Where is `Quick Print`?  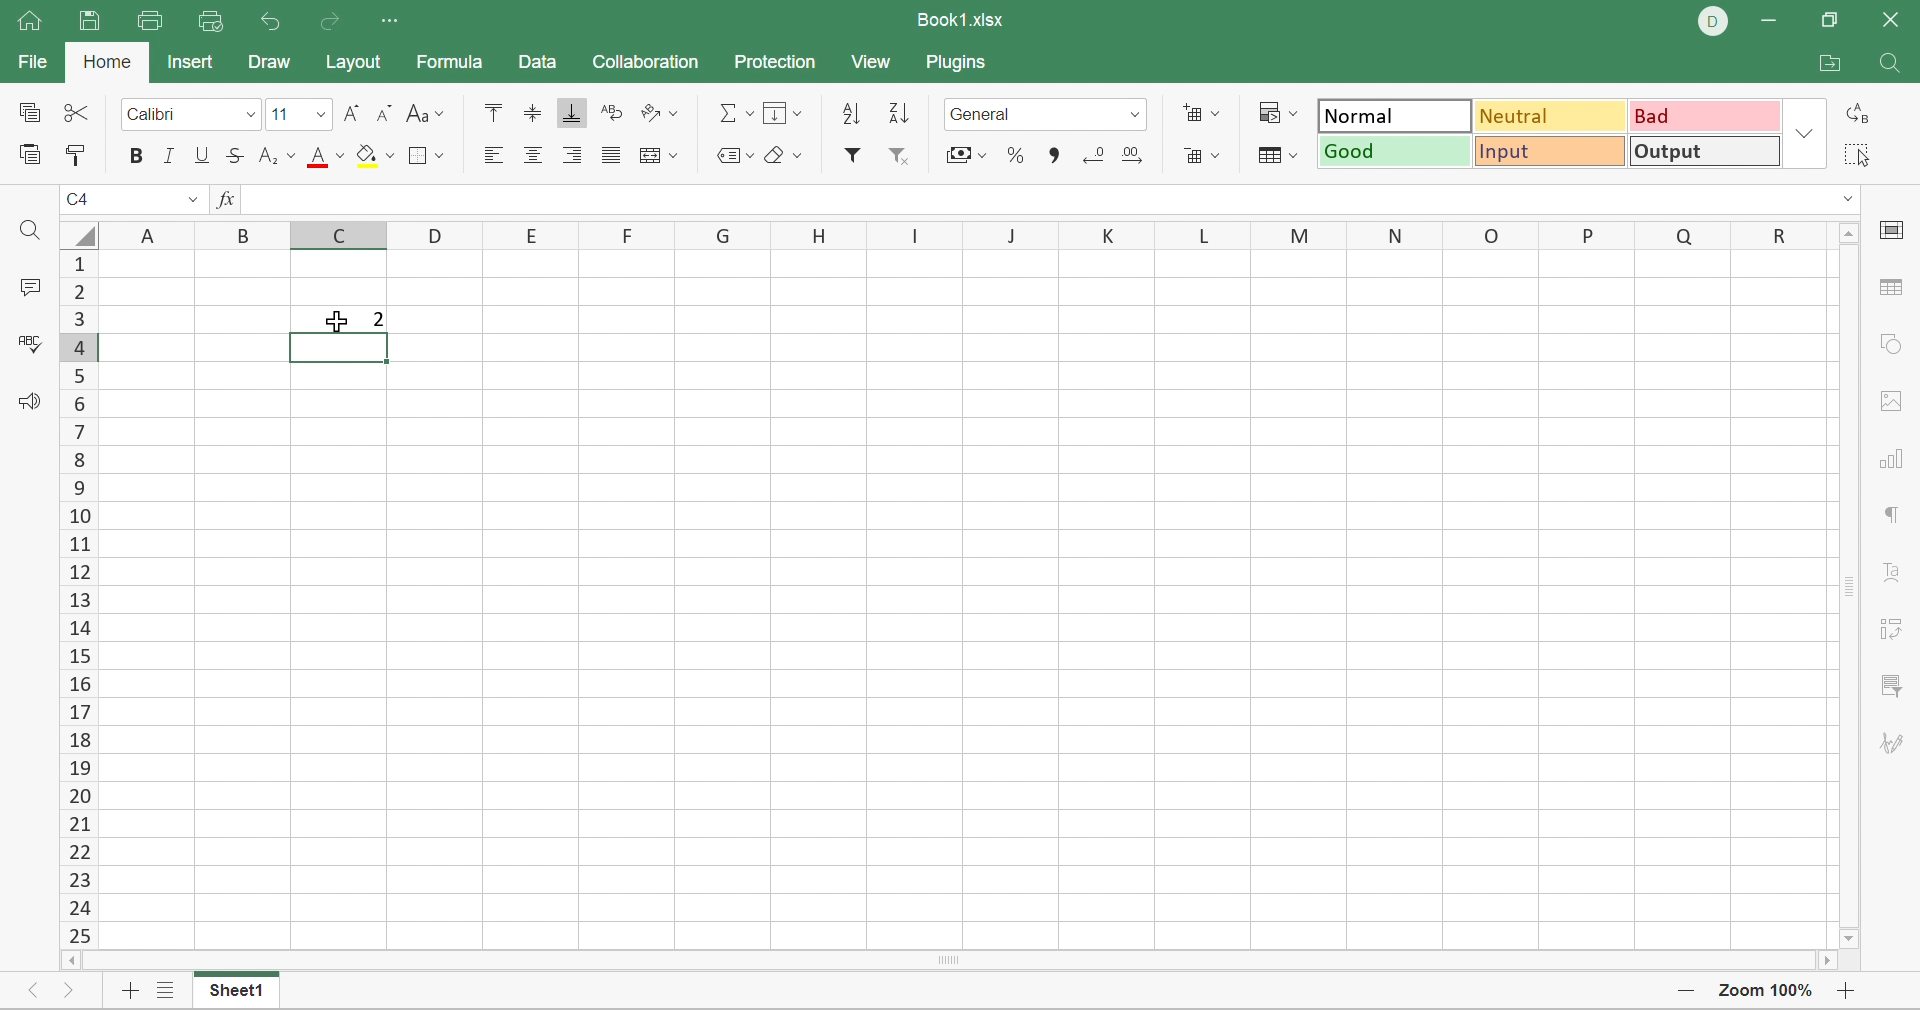
Quick Print is located at coordinates (214, 22).